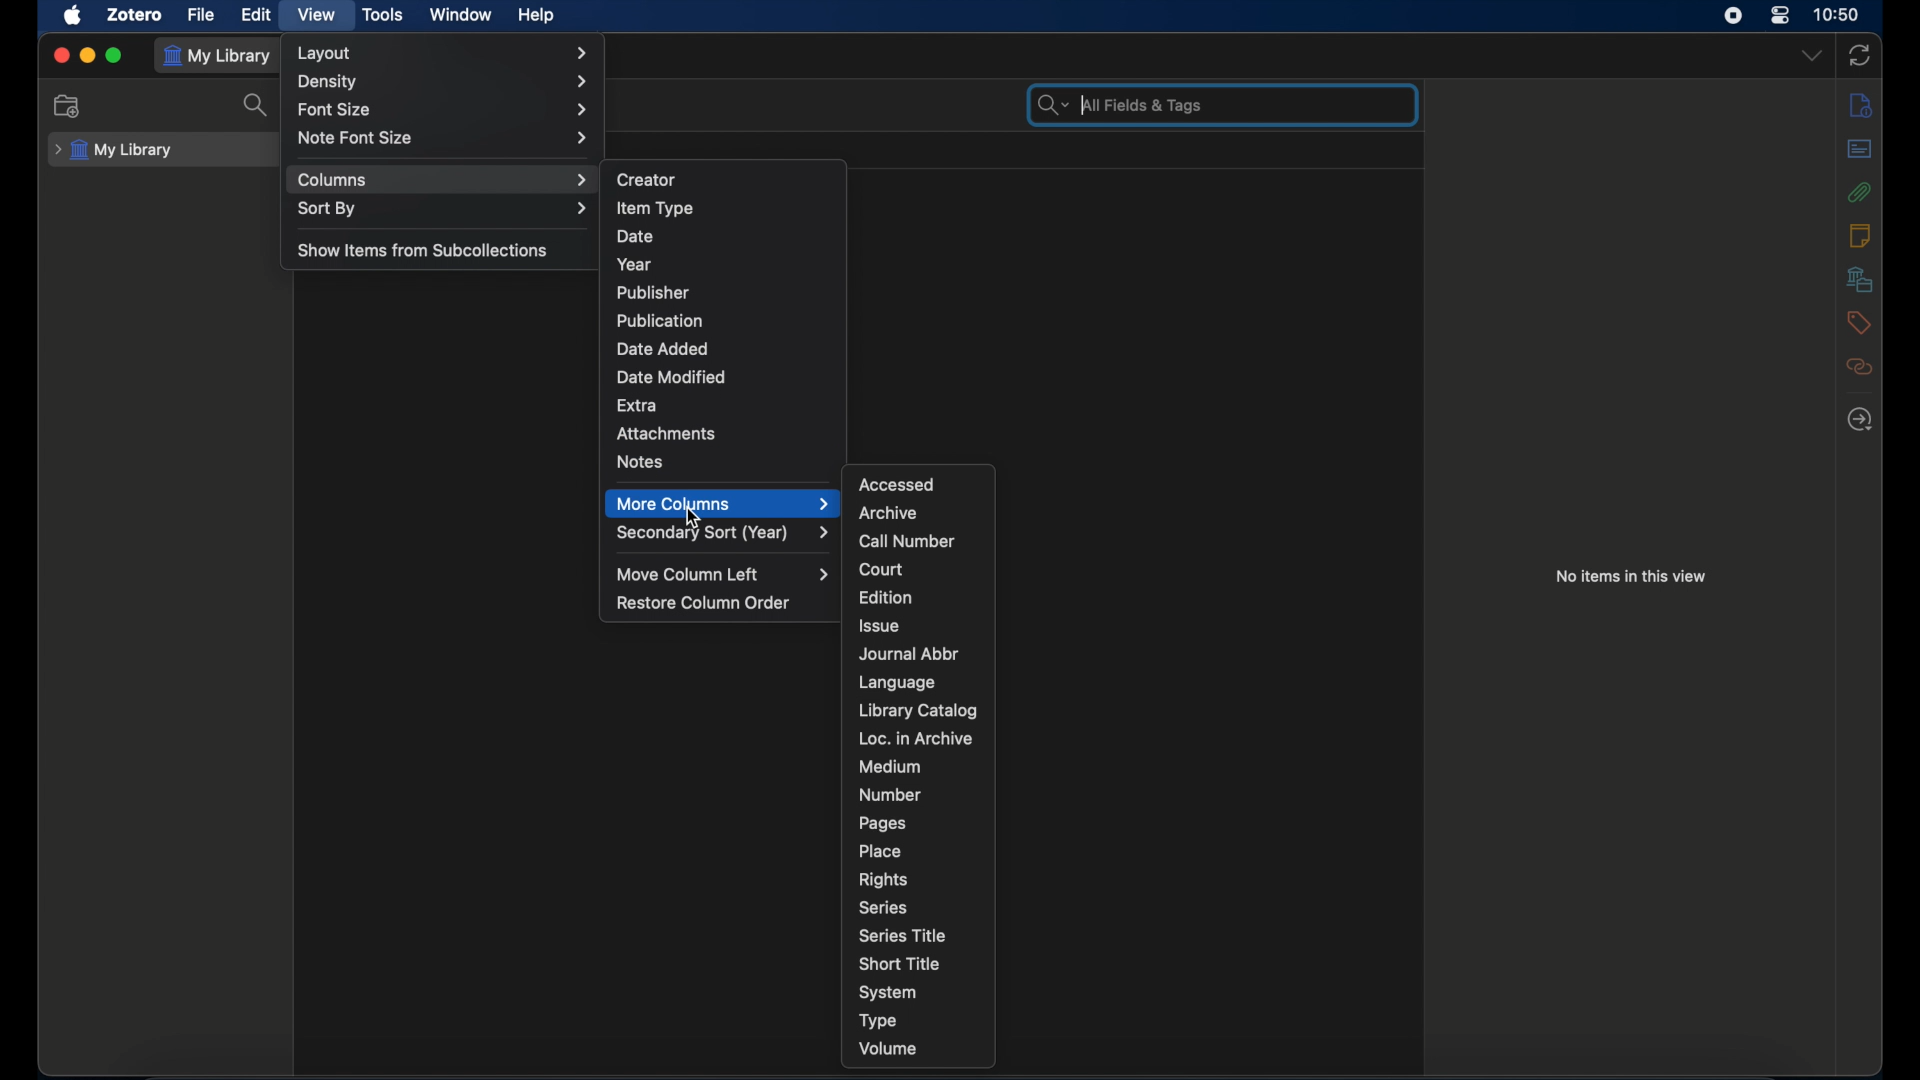  I want to click on maximize, so click(114, 56).